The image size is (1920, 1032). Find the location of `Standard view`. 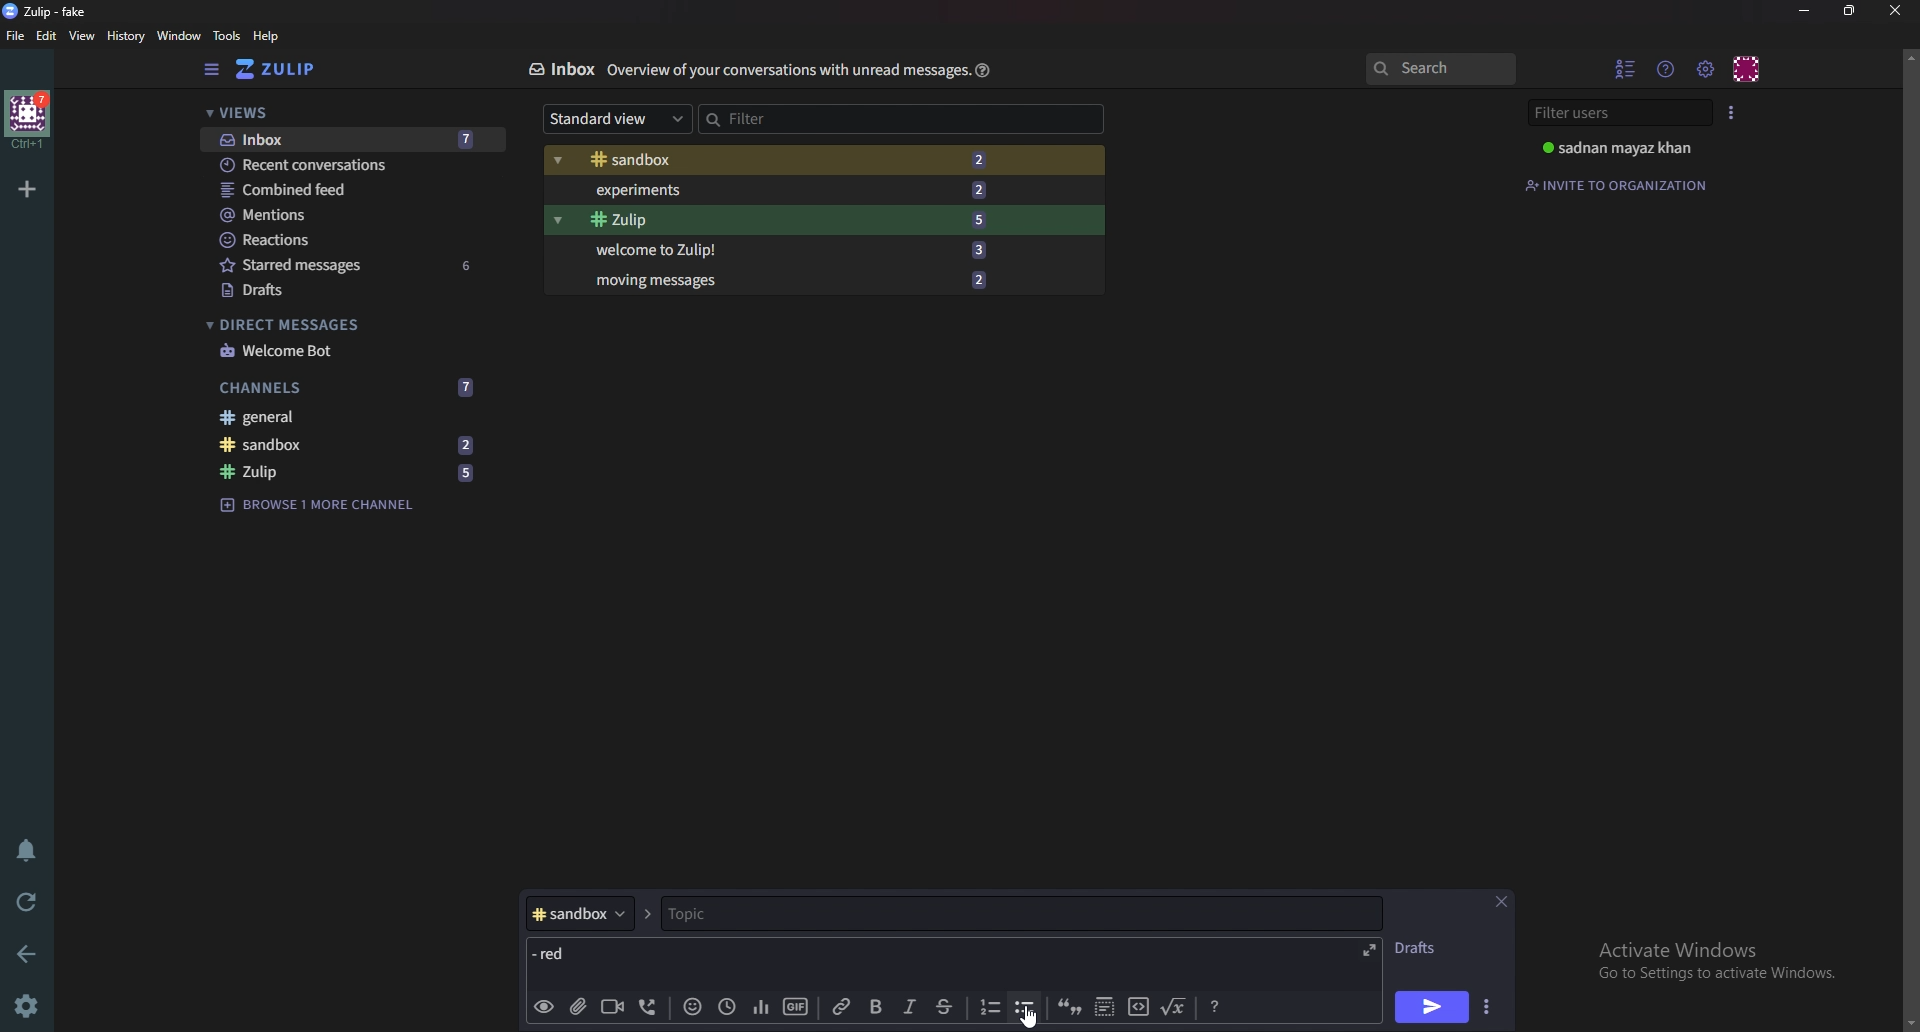

Standard view is located at coordinates (618, 117).